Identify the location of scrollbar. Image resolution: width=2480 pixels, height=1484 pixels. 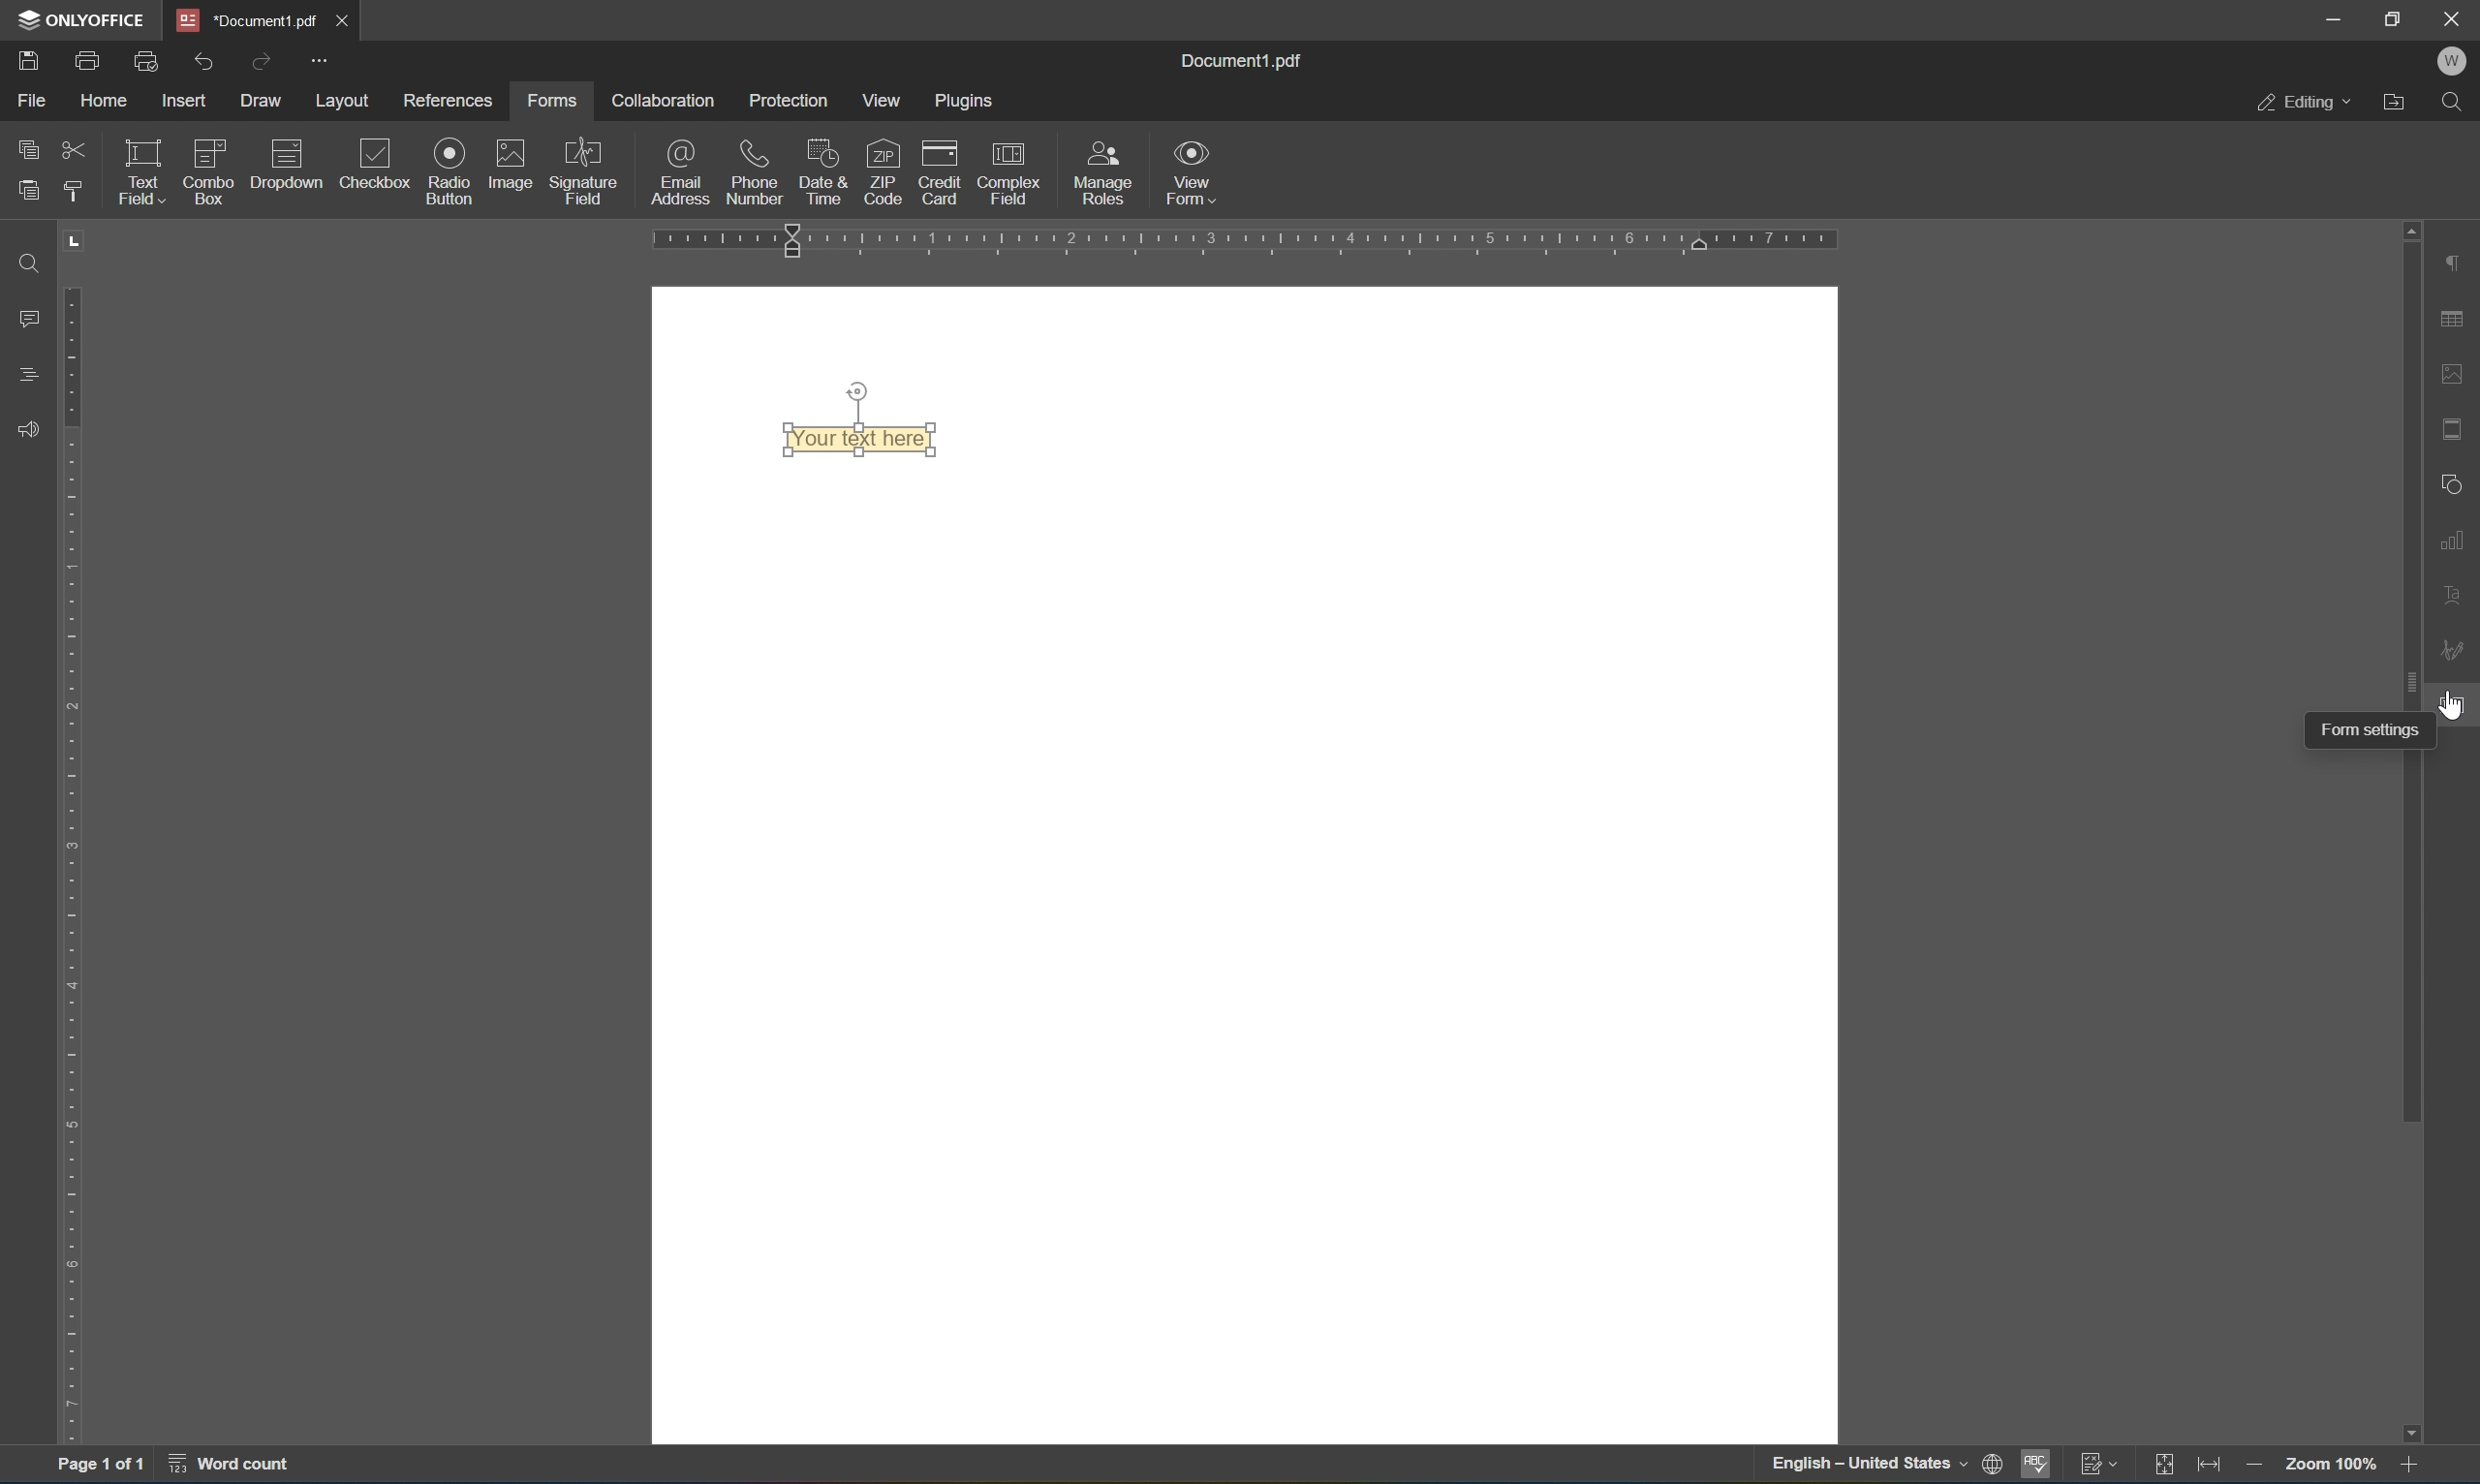
(2408, 932).